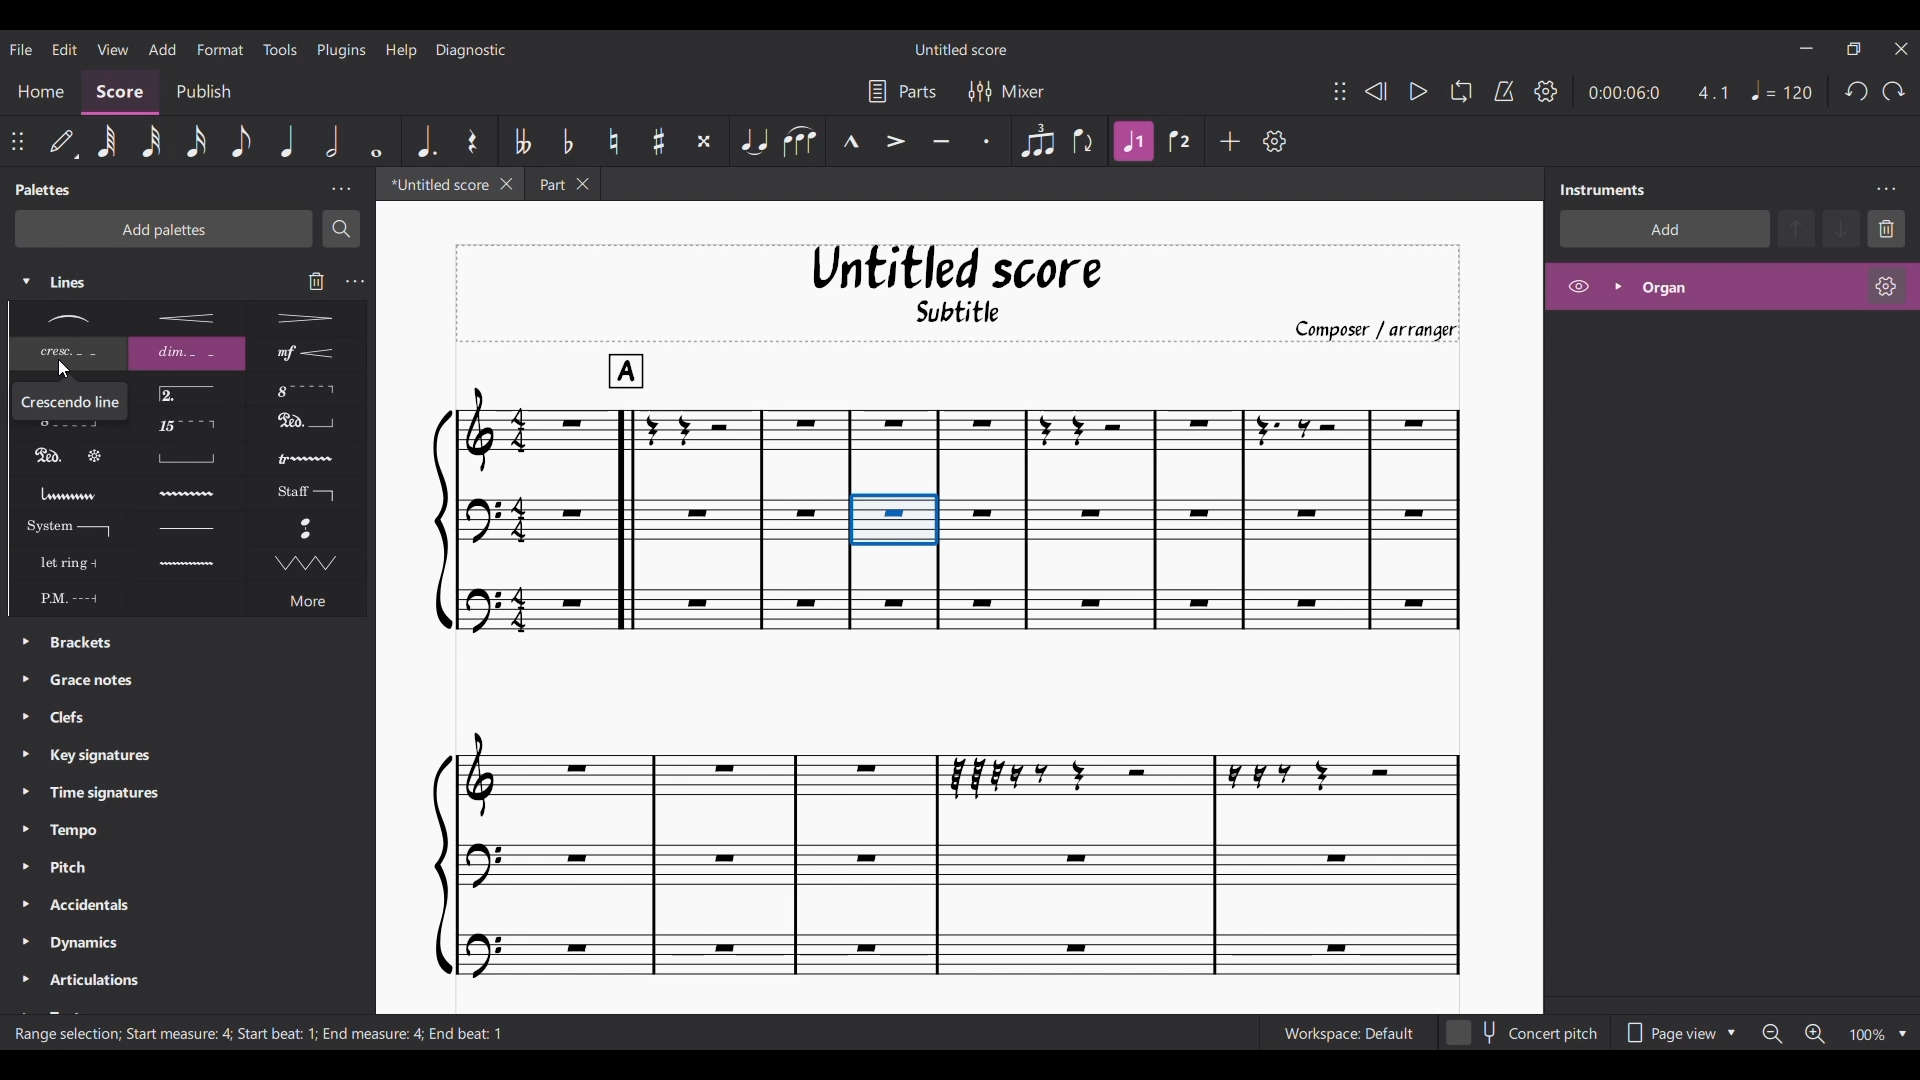 The height and width of the screenshot is (1080, 1920). What do you see at coordinates (341, 190) in the screenshot?
I see `Panel settings` at bounding box center [341, 190].